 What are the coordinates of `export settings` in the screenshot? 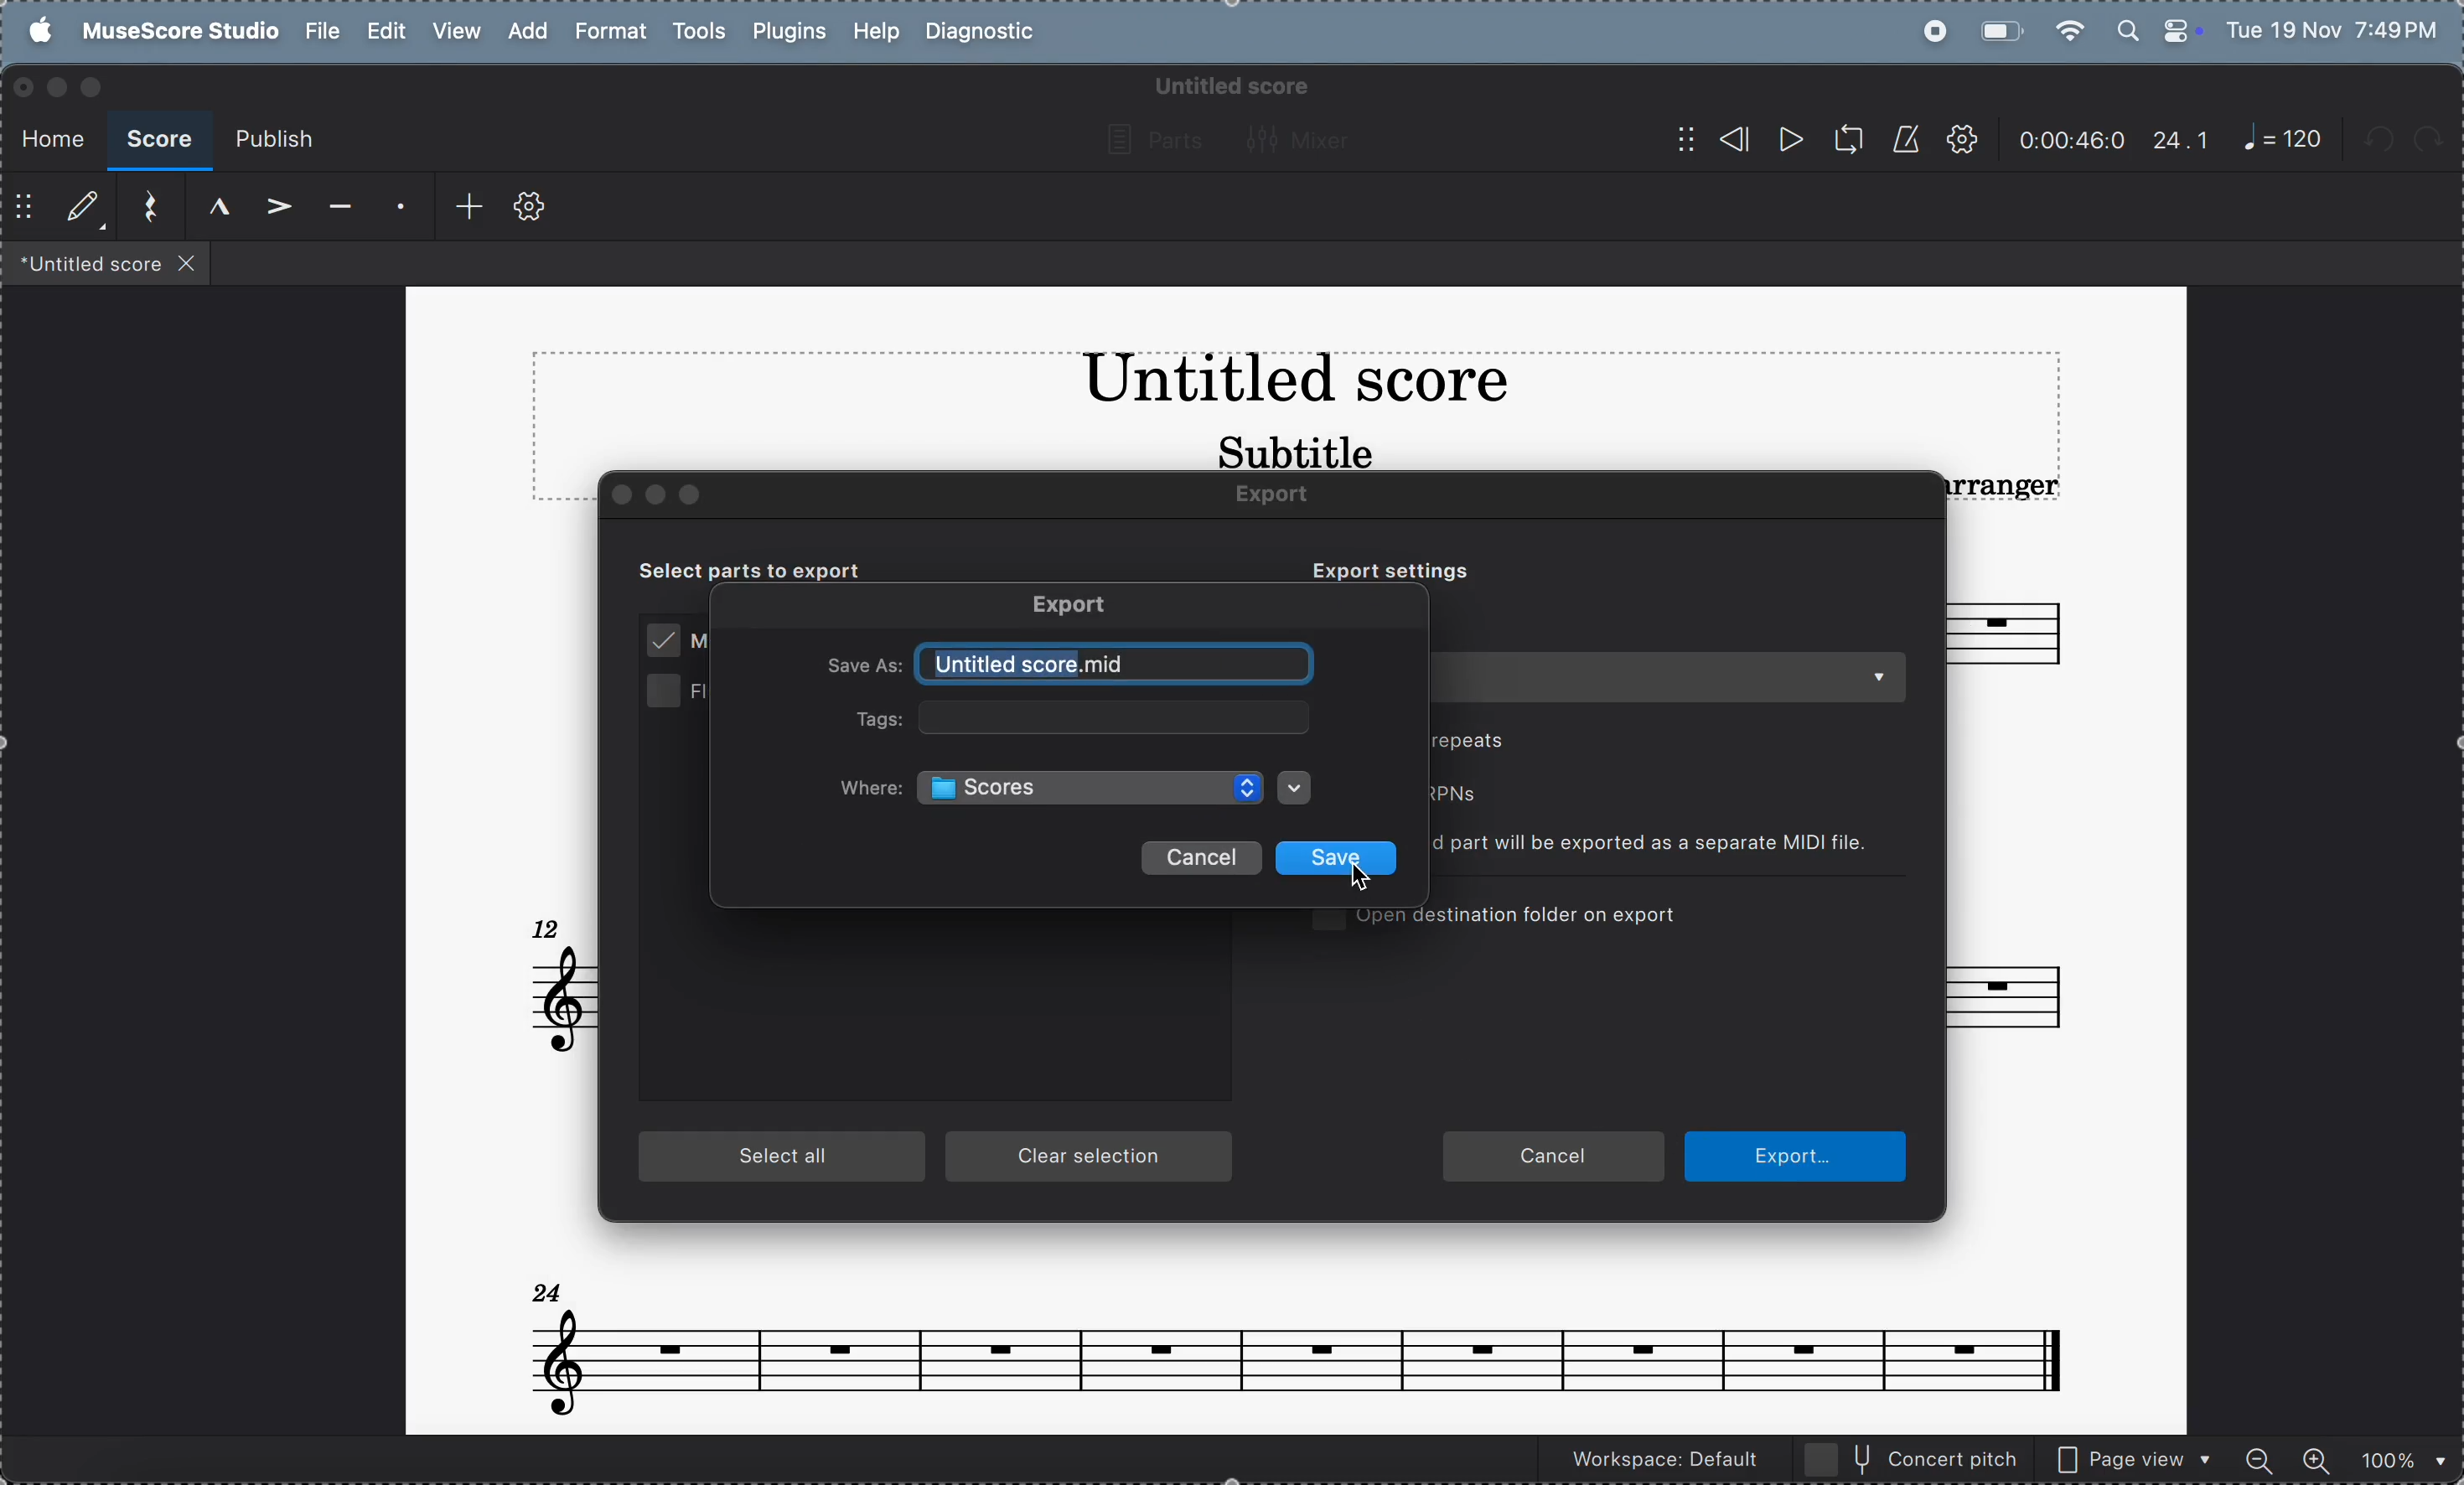 It's located at (1379, 569).